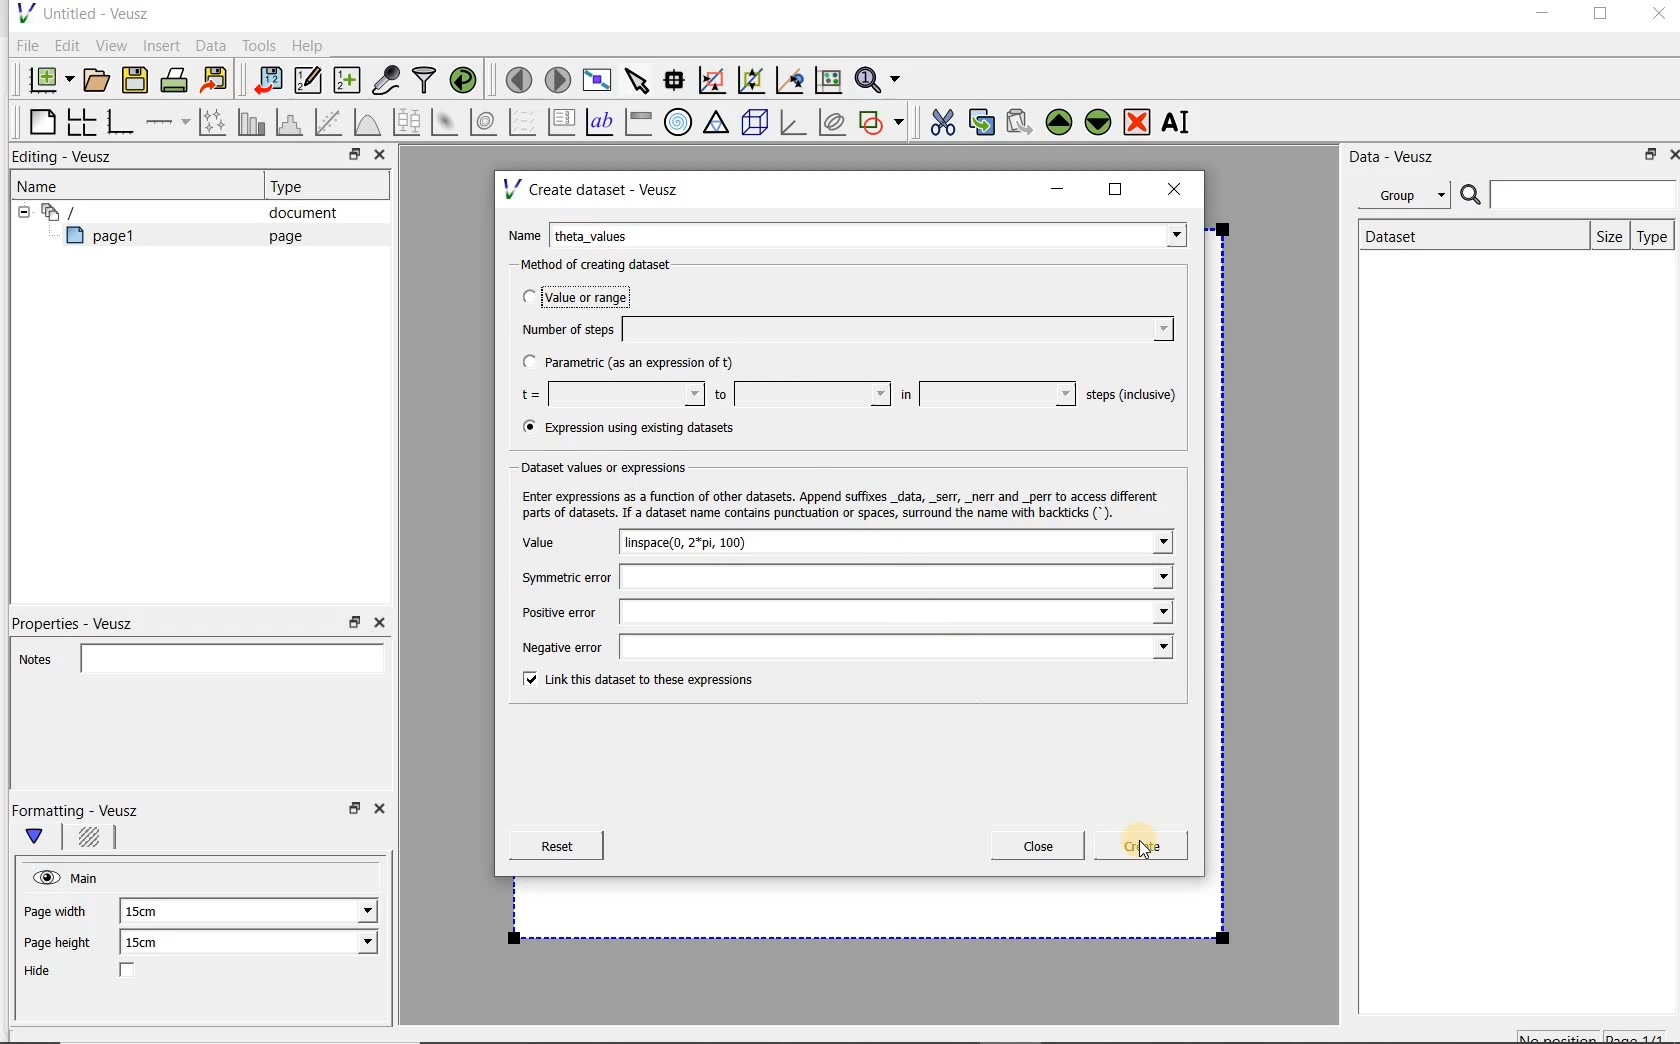 The height and width of the screenshot is (1044, 1680). Describe the element at coordinates (1038, 846) in the screenshot. I see `Close` at that location.